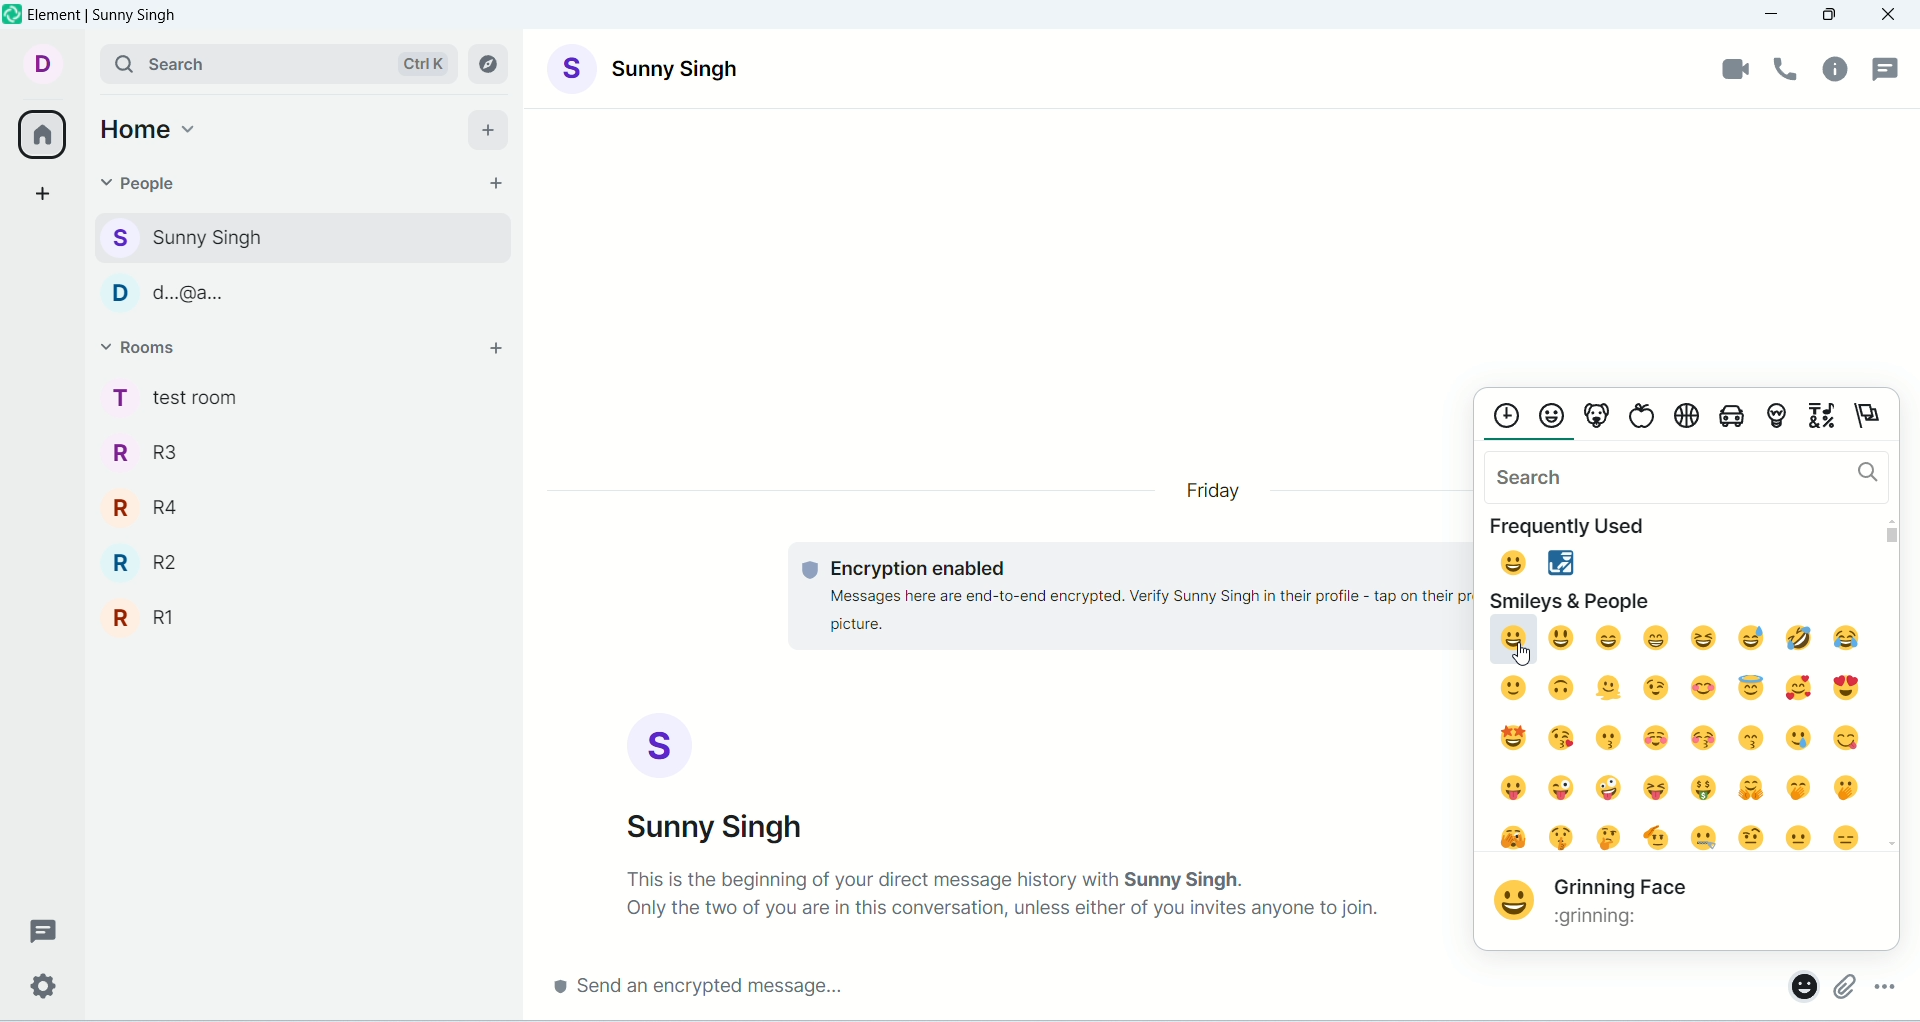 The height and width of the screenshot is (1022, 1920). What do you see at coordinates (1831, 13) in the screenshot?
I see `maximize` at bounding box center [1831, 13].